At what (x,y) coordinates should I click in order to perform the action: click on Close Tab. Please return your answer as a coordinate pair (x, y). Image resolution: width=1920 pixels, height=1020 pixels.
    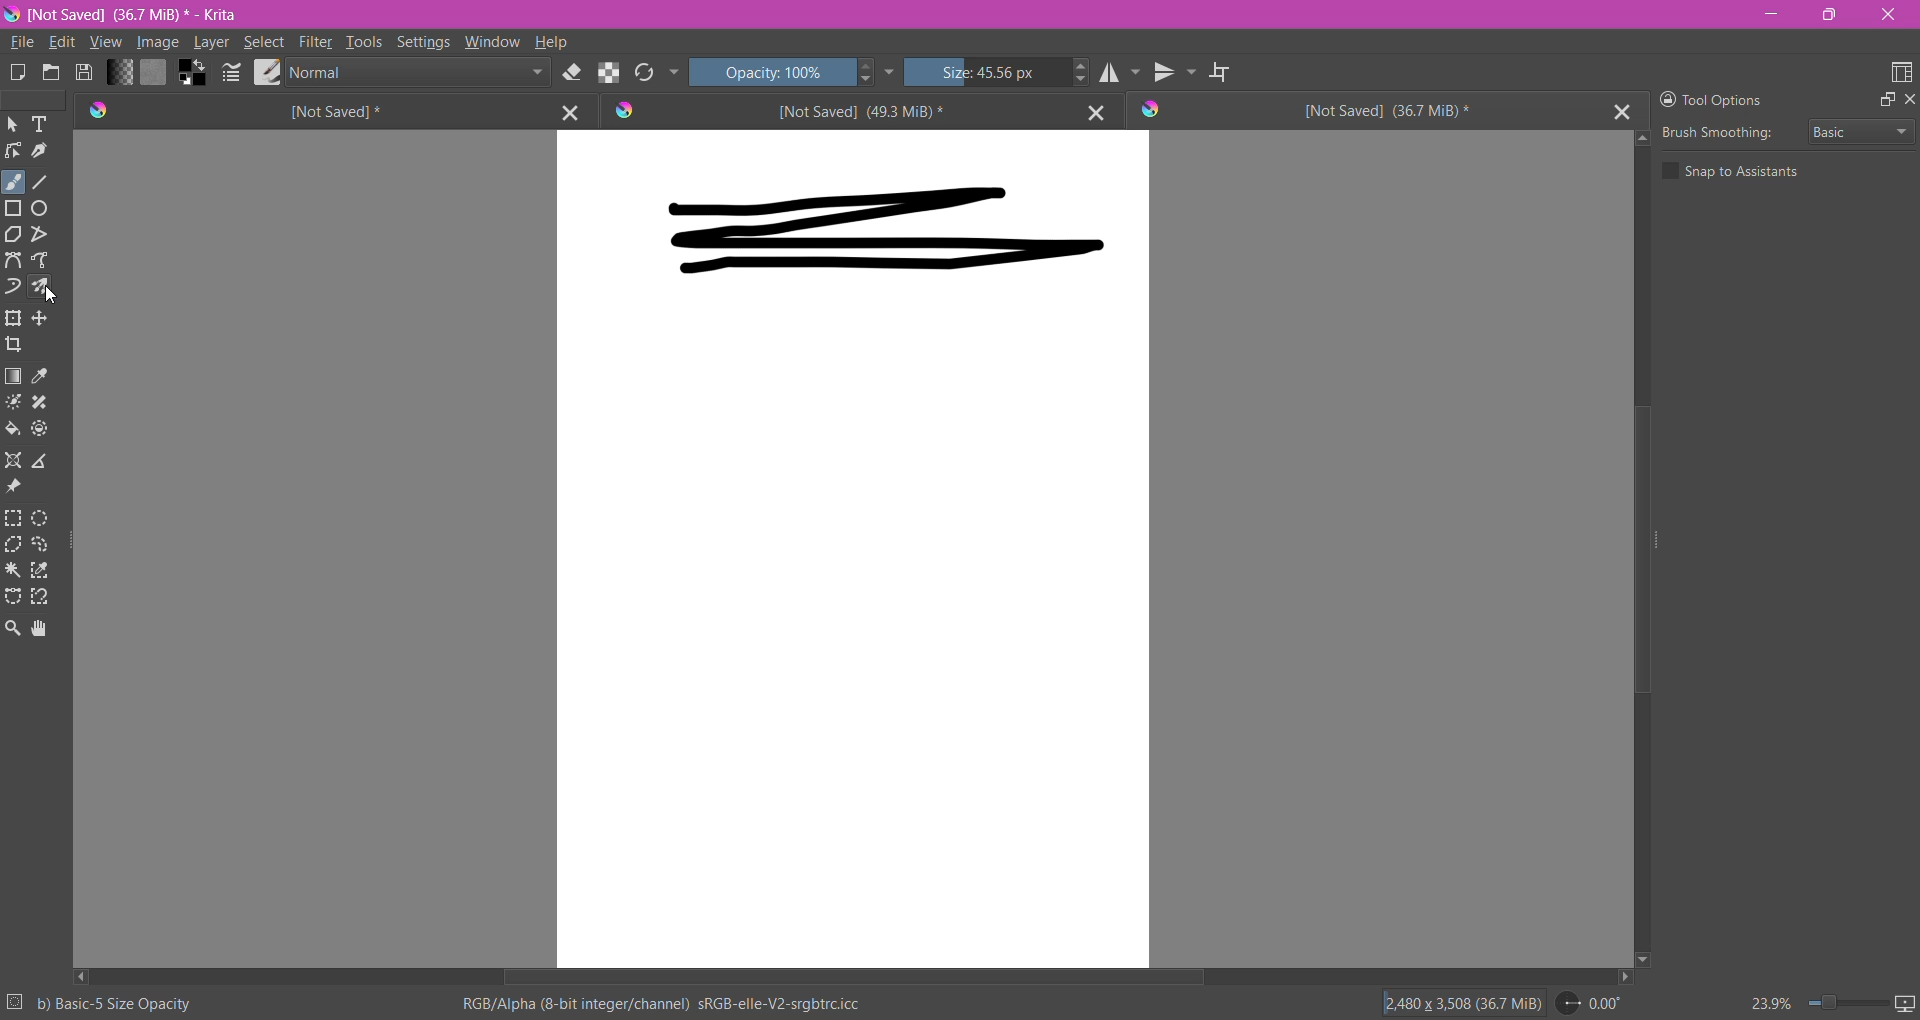
    Looking at the image, I should click on (1091, 111).